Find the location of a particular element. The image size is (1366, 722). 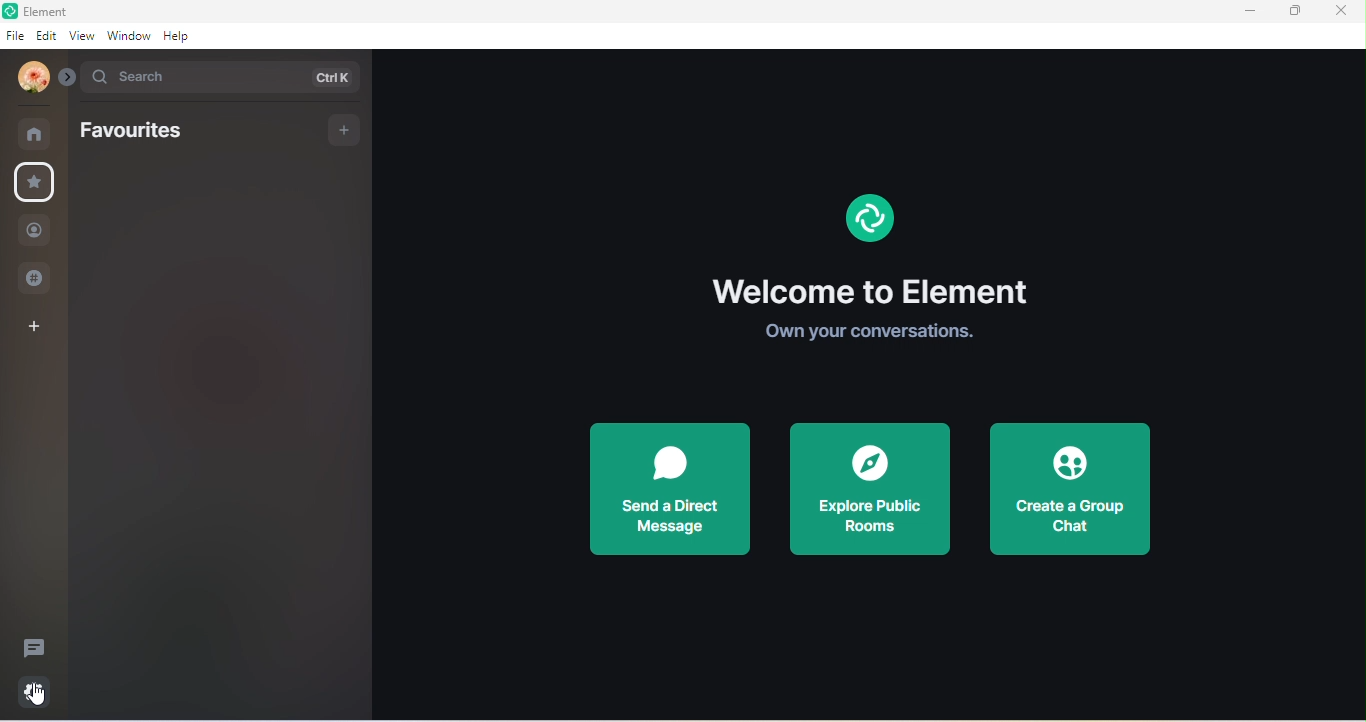

Element is located at coordinates (54, 11).